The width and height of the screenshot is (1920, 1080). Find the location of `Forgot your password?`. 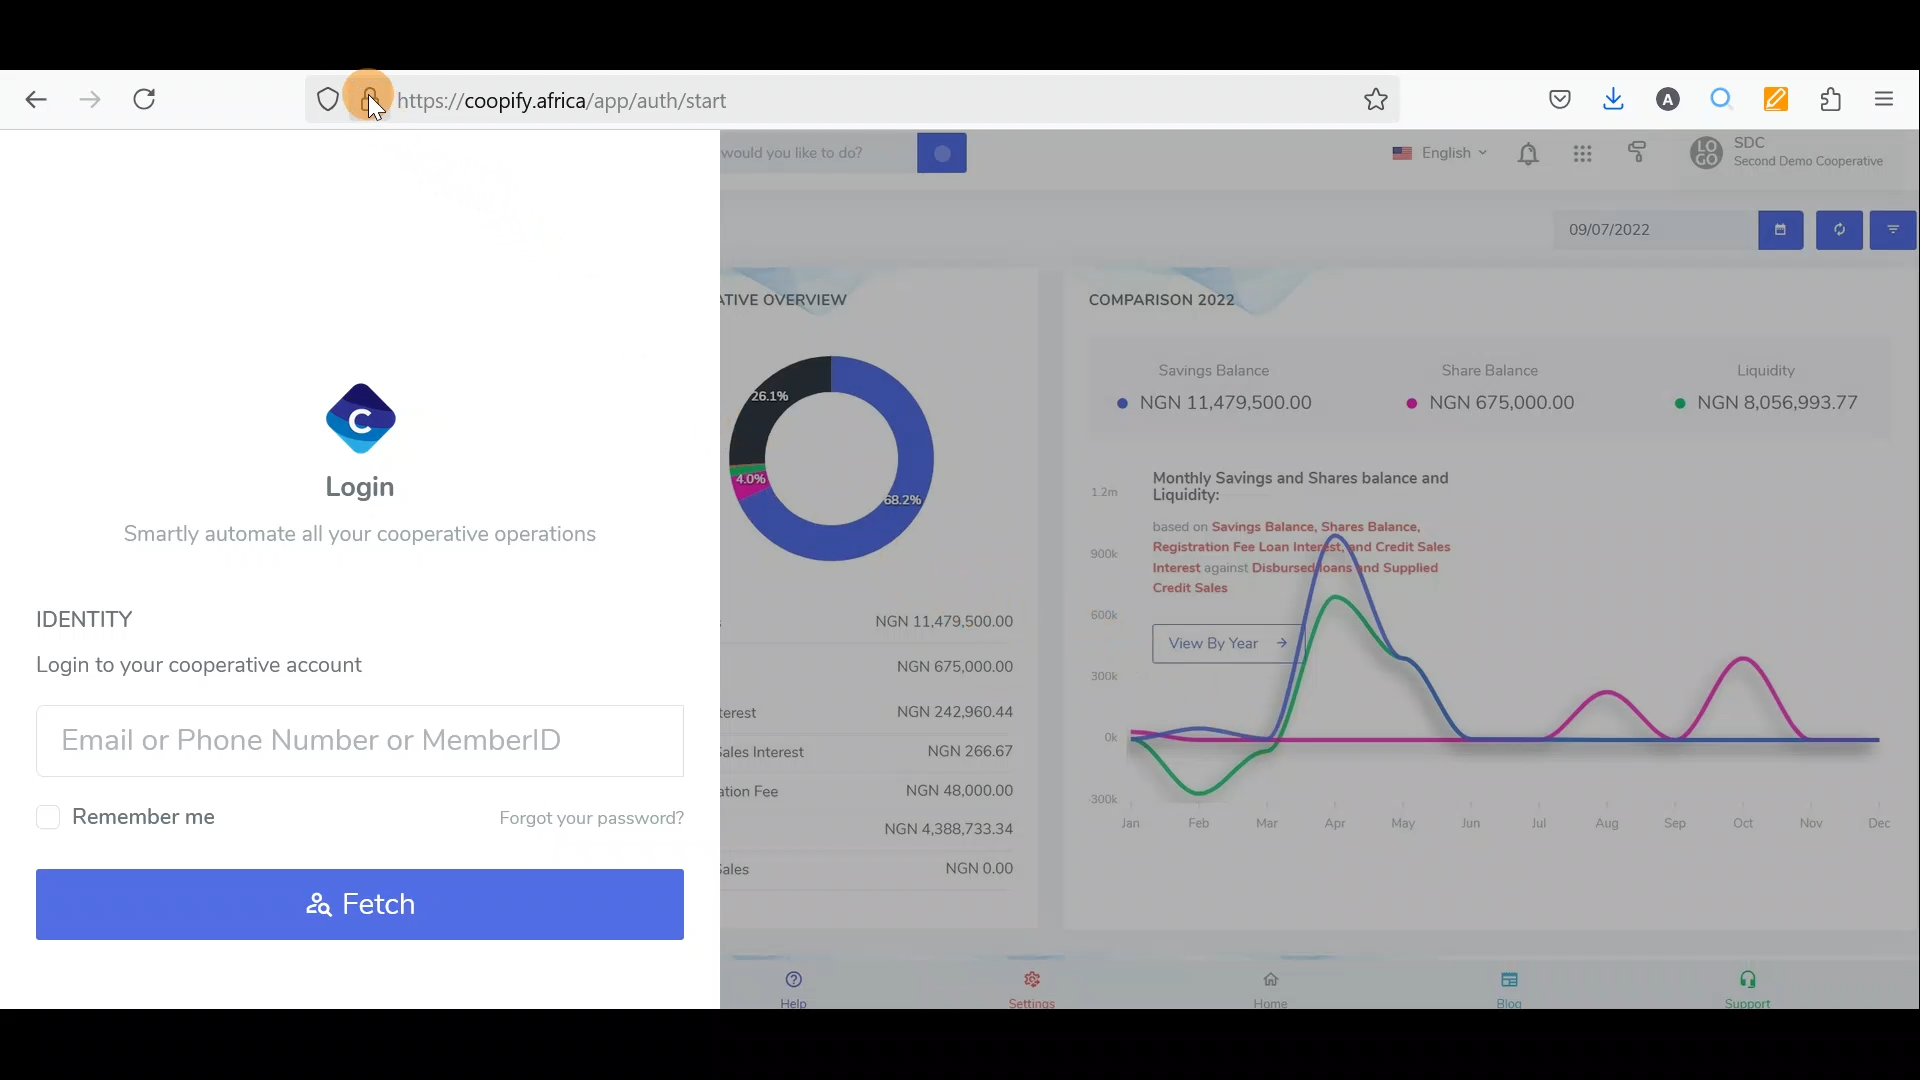

Forgot your password? is located at coordinates (573, 819).